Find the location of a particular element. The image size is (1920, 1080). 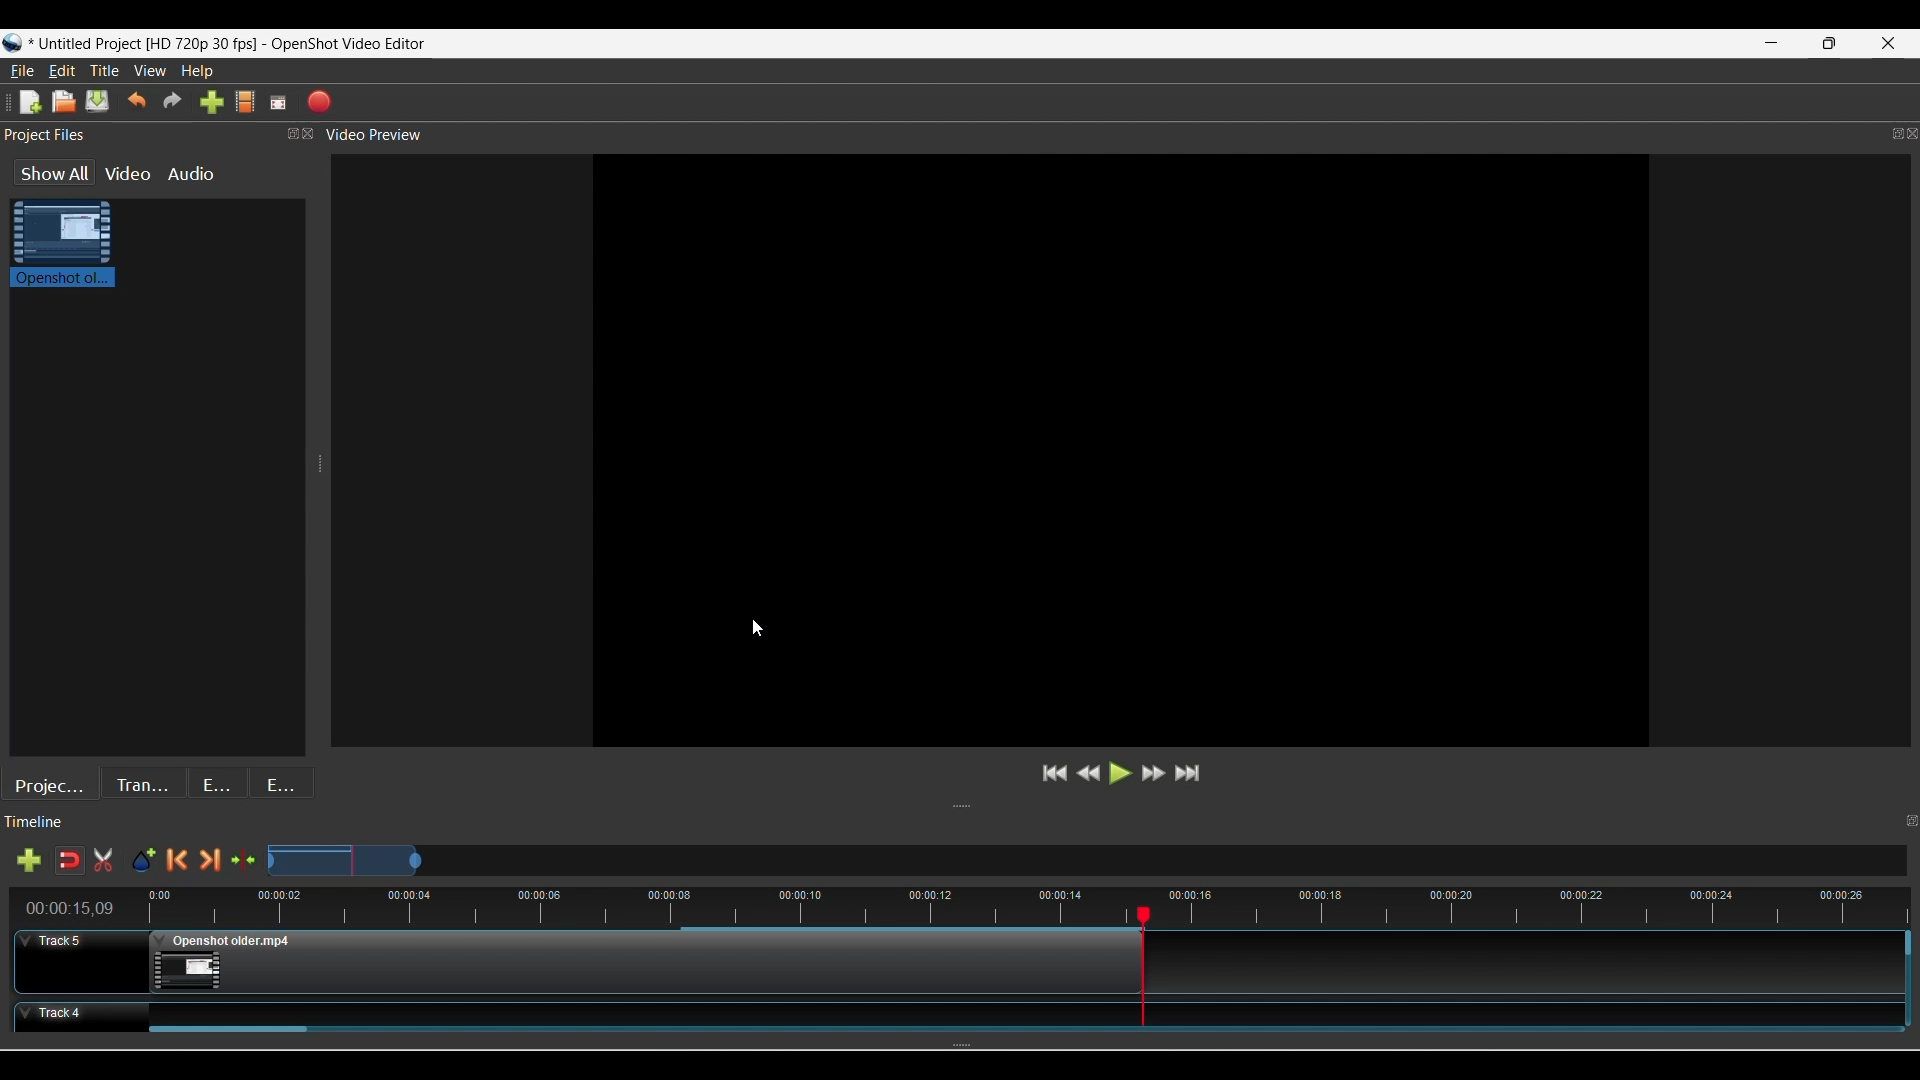

Disable snapping is located at coordinates (69, 860).